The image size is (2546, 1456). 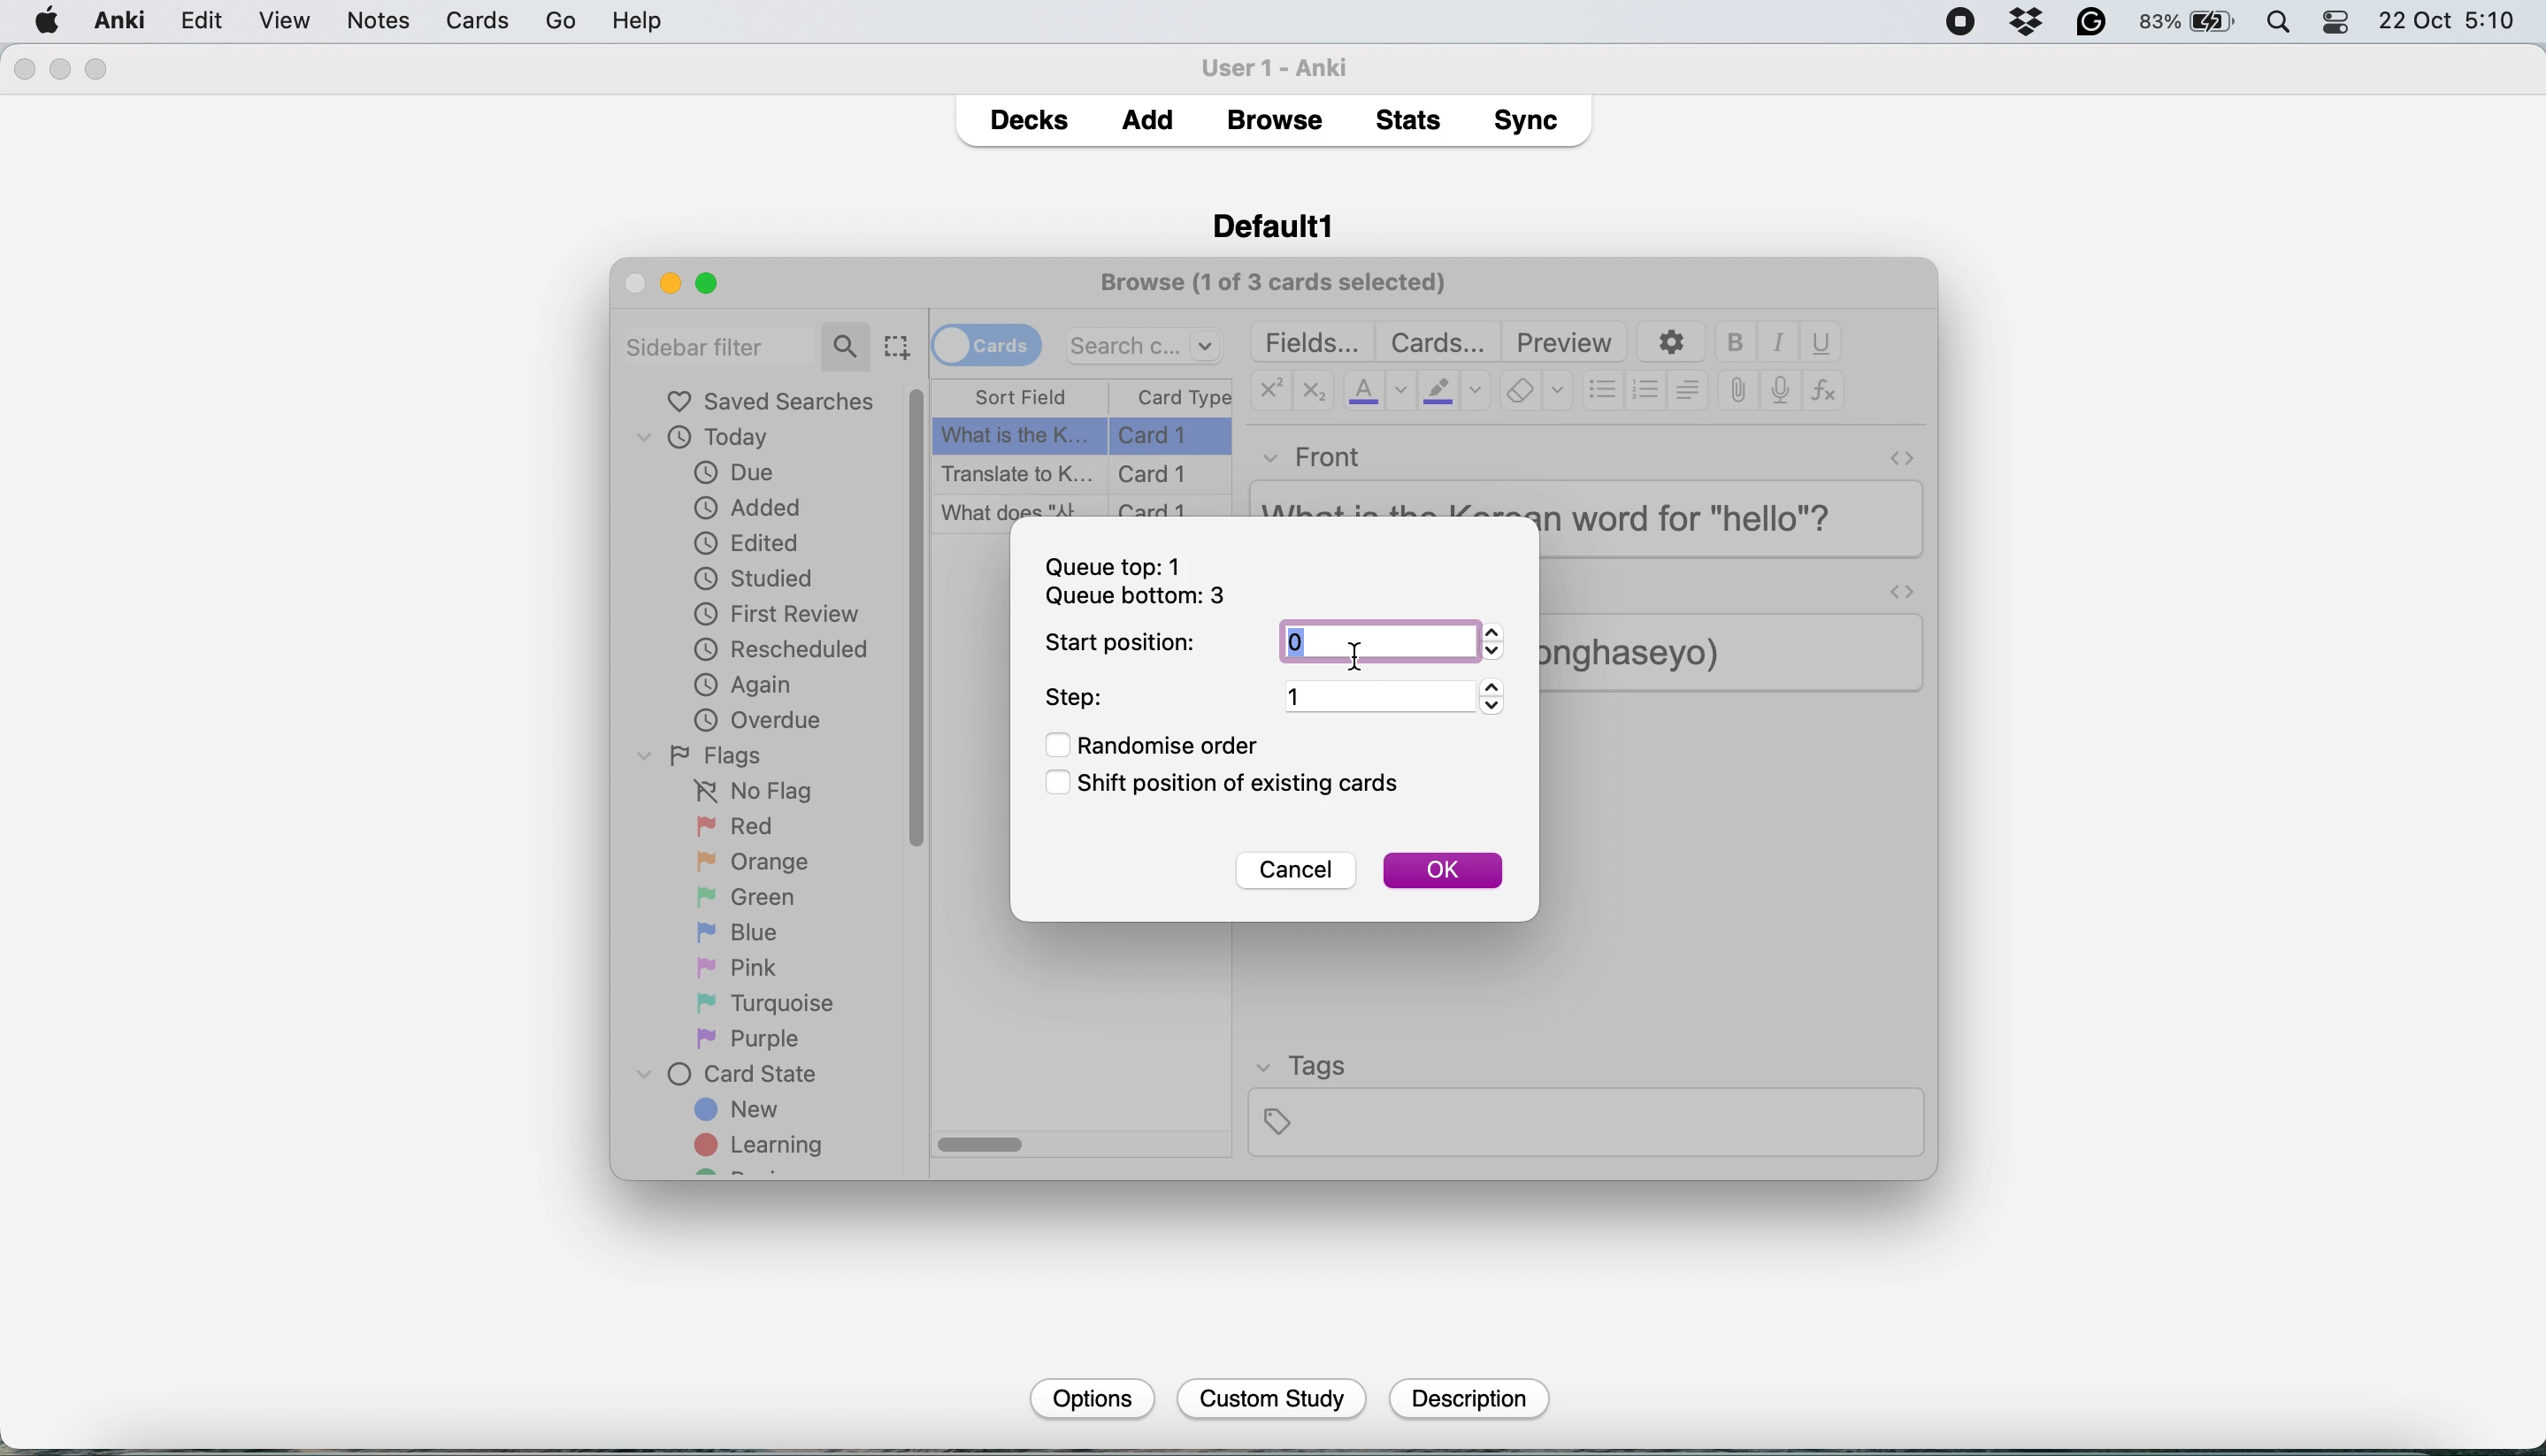 I want to click on learning, so click(x=766, y=1148).